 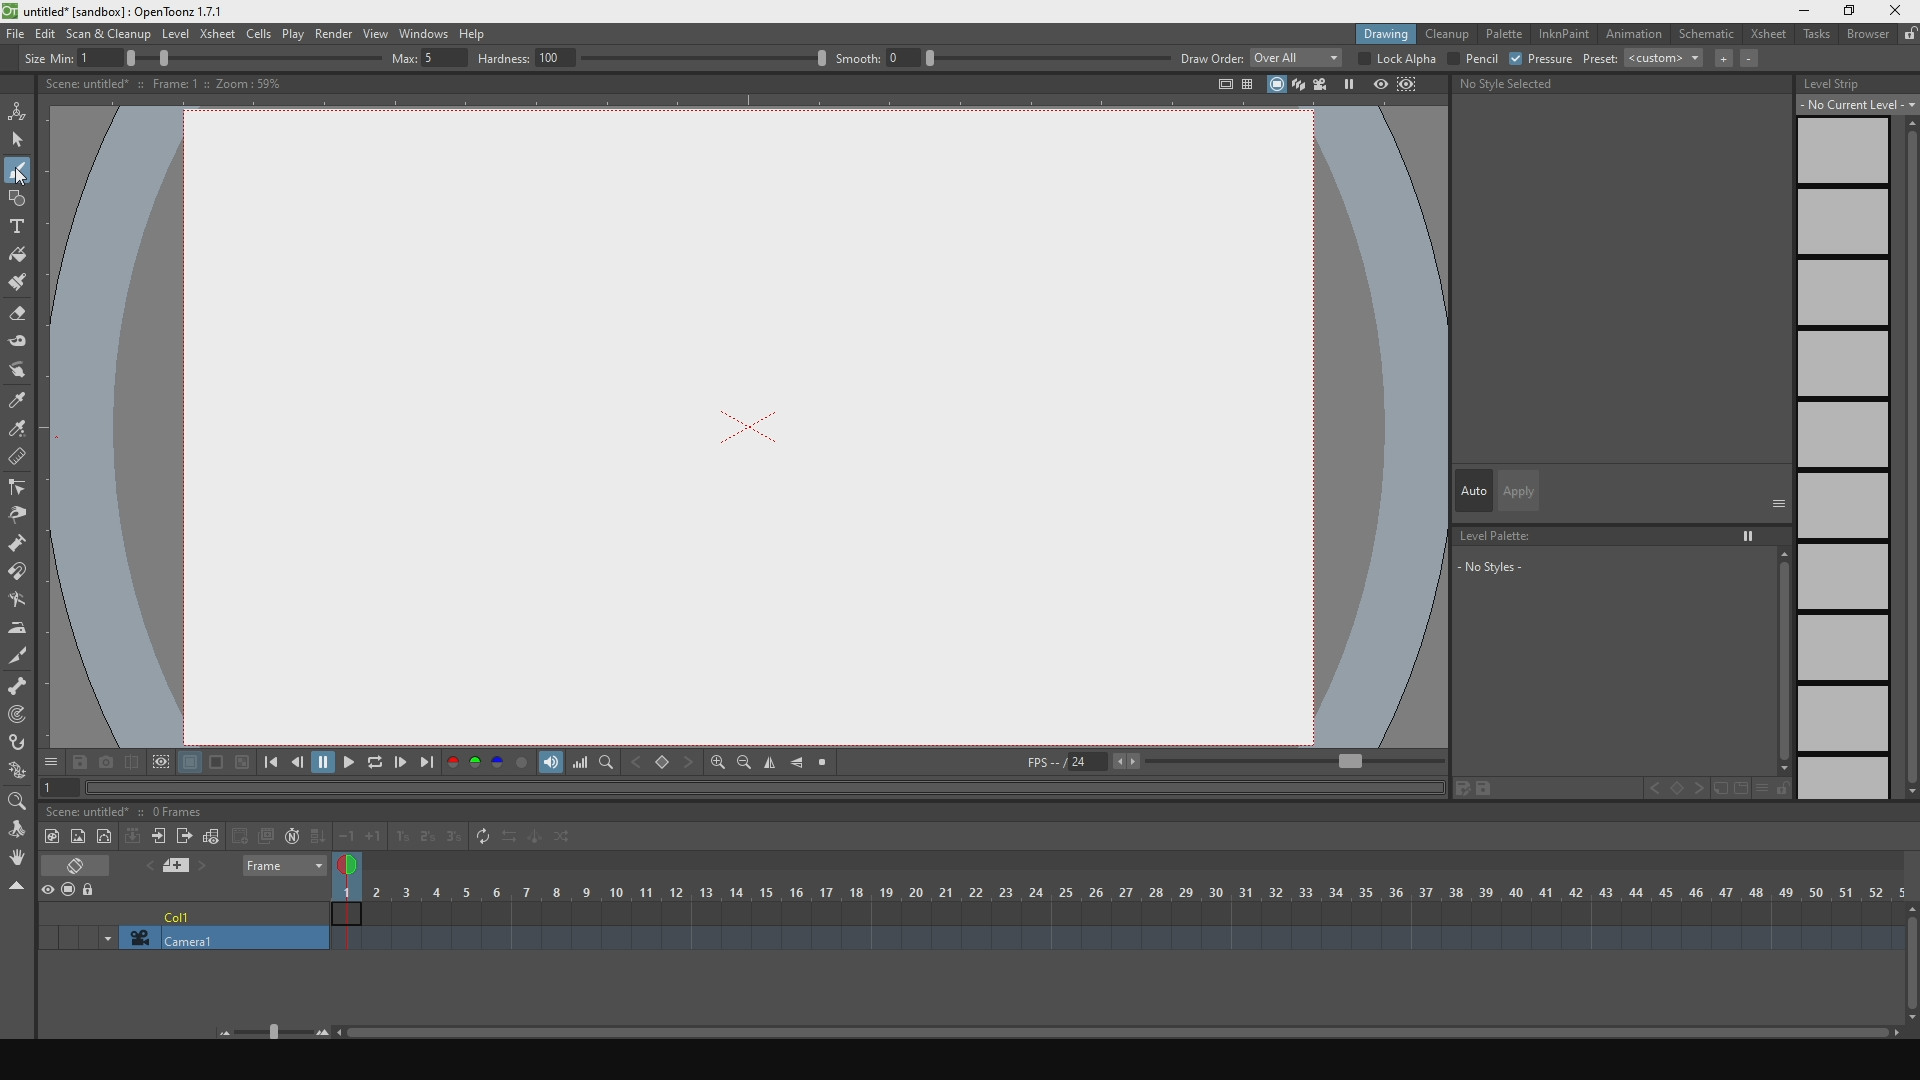 What do you see at coordinates (23, 177) in the screenshot?
I see `cursor` at bounding box center [23, 177].